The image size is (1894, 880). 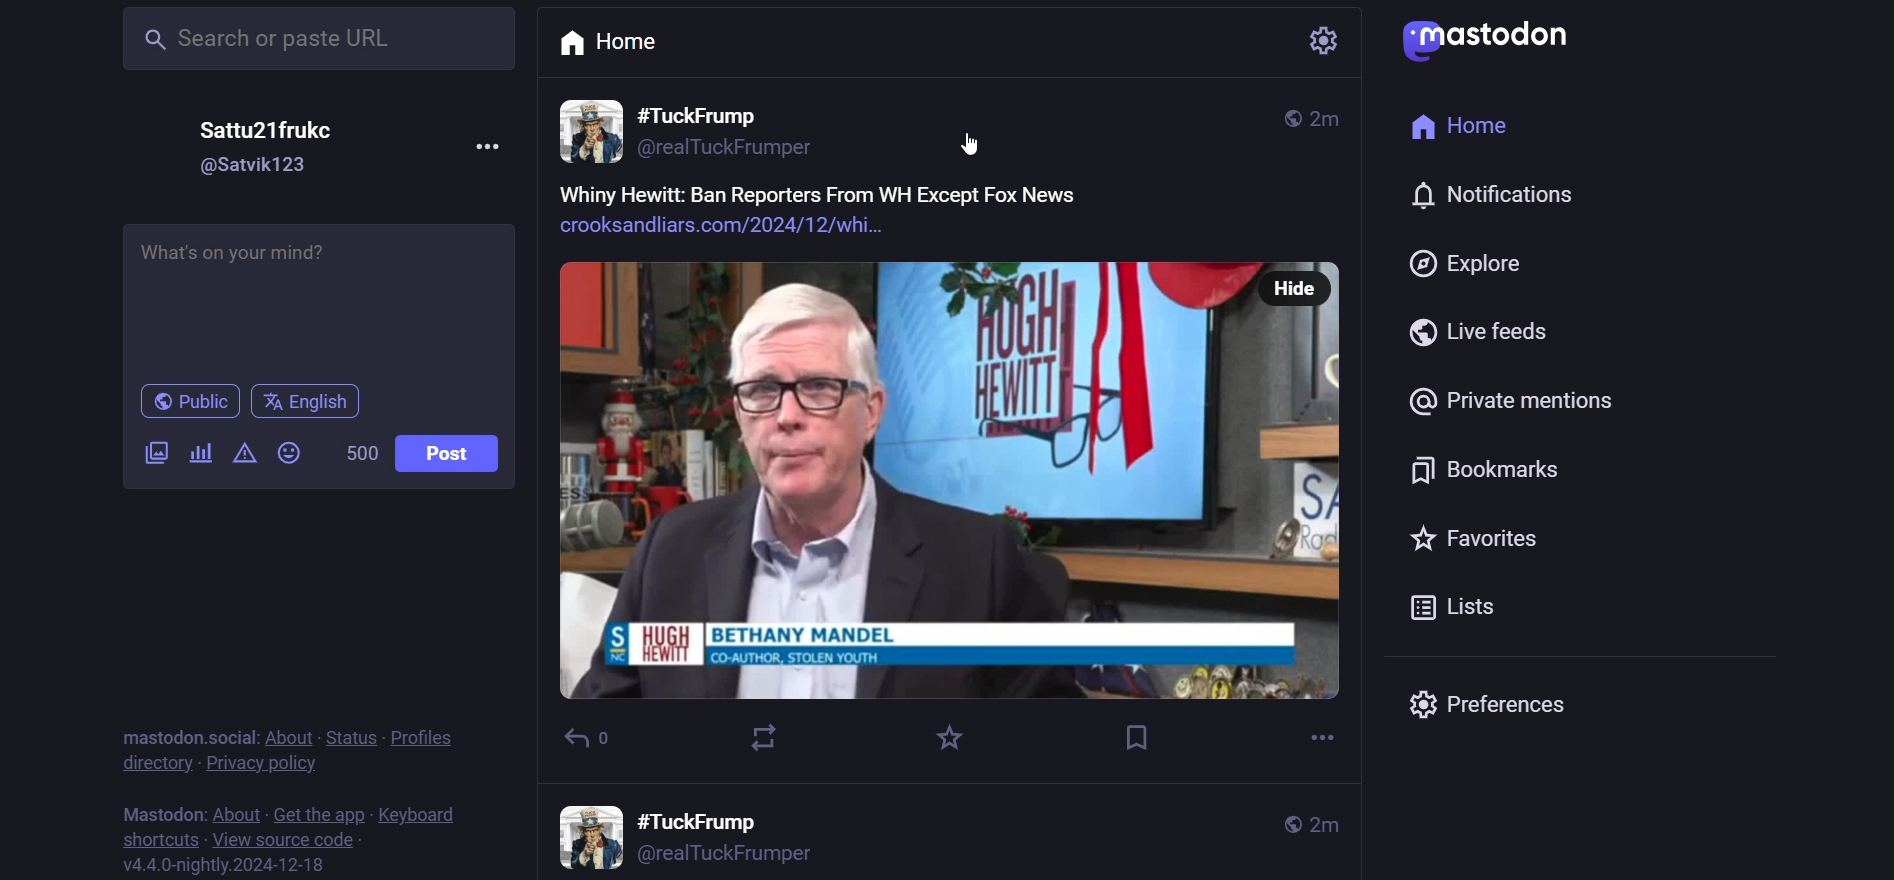 I want to click on live feed, so click(x=1482, y=335).